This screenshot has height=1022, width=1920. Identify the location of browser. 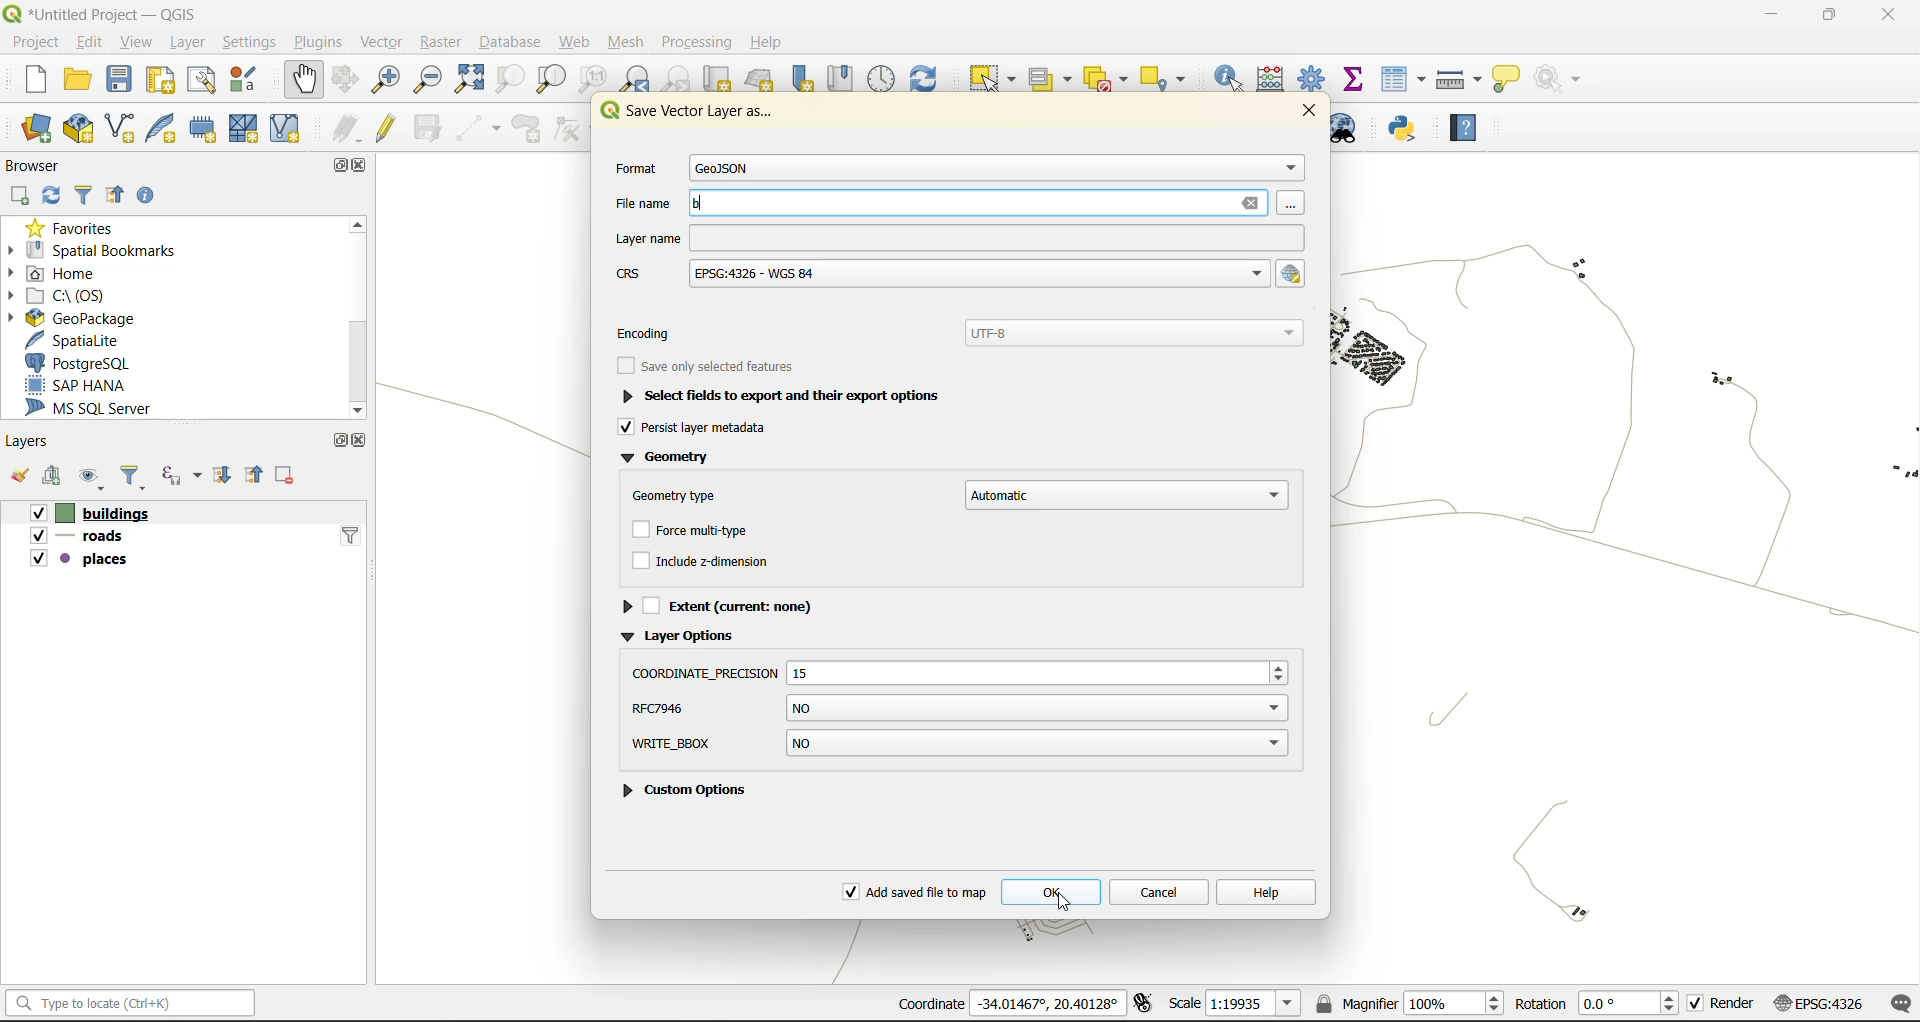
(41, 165).